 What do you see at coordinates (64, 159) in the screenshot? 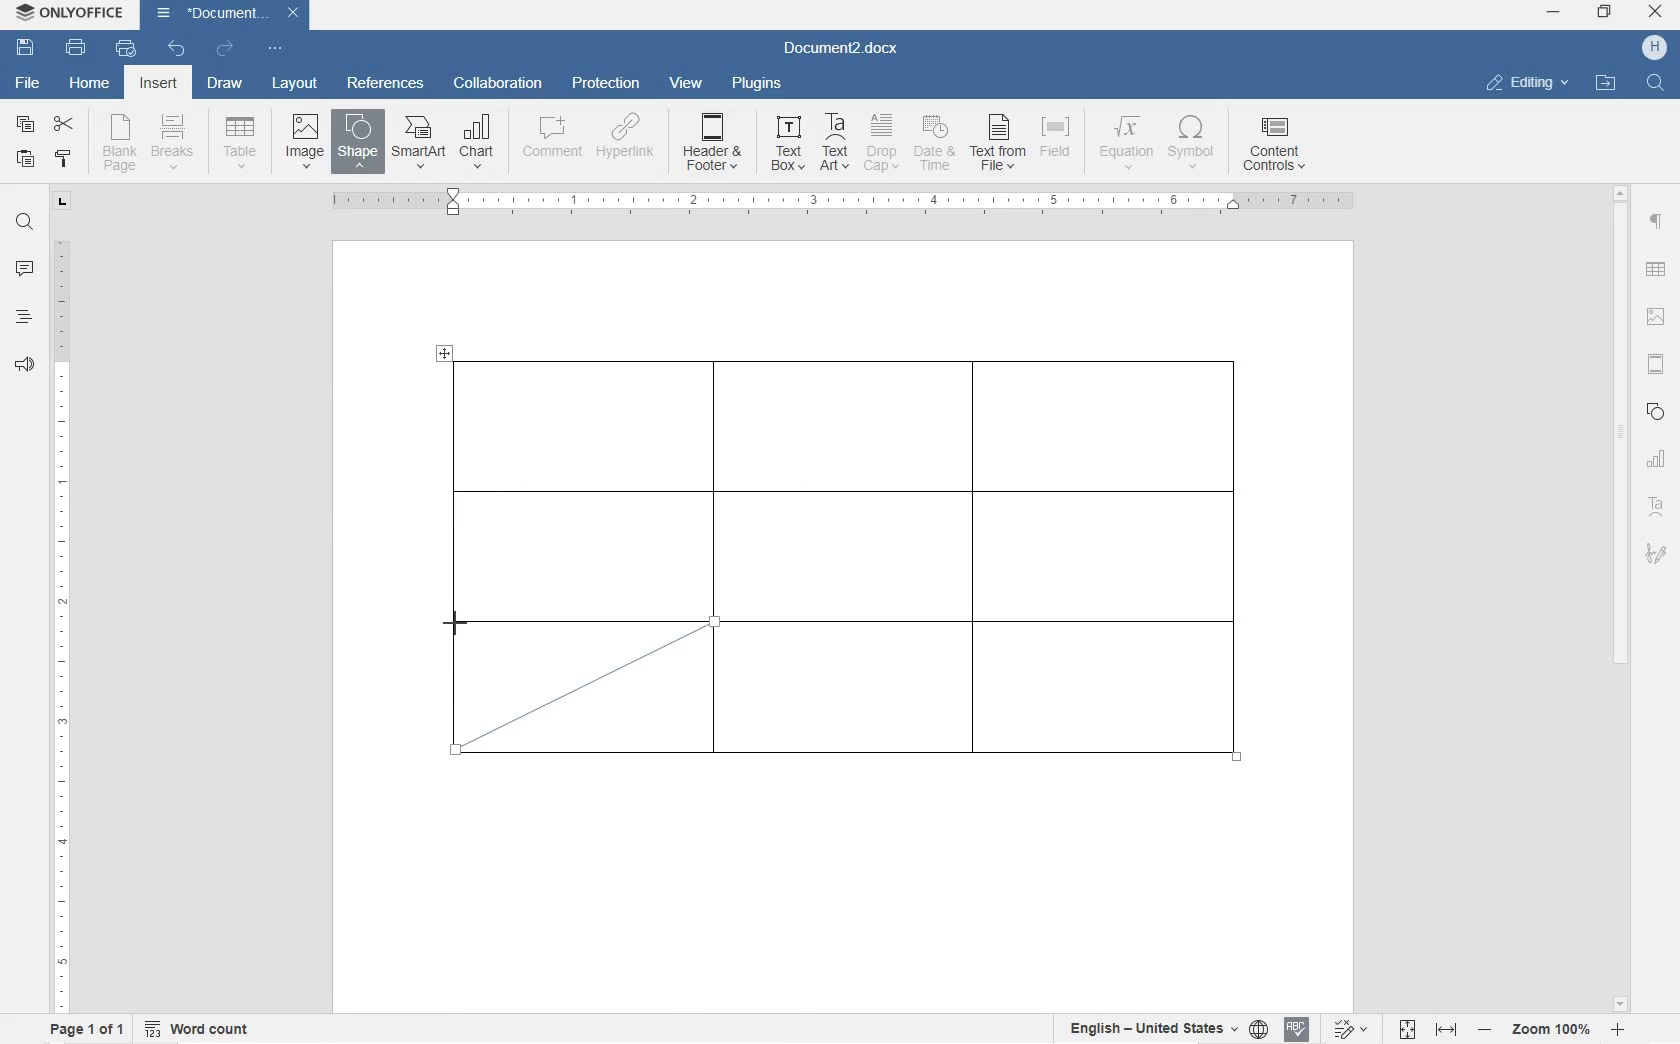
I see `copy style` at bounding box center [64, 159].